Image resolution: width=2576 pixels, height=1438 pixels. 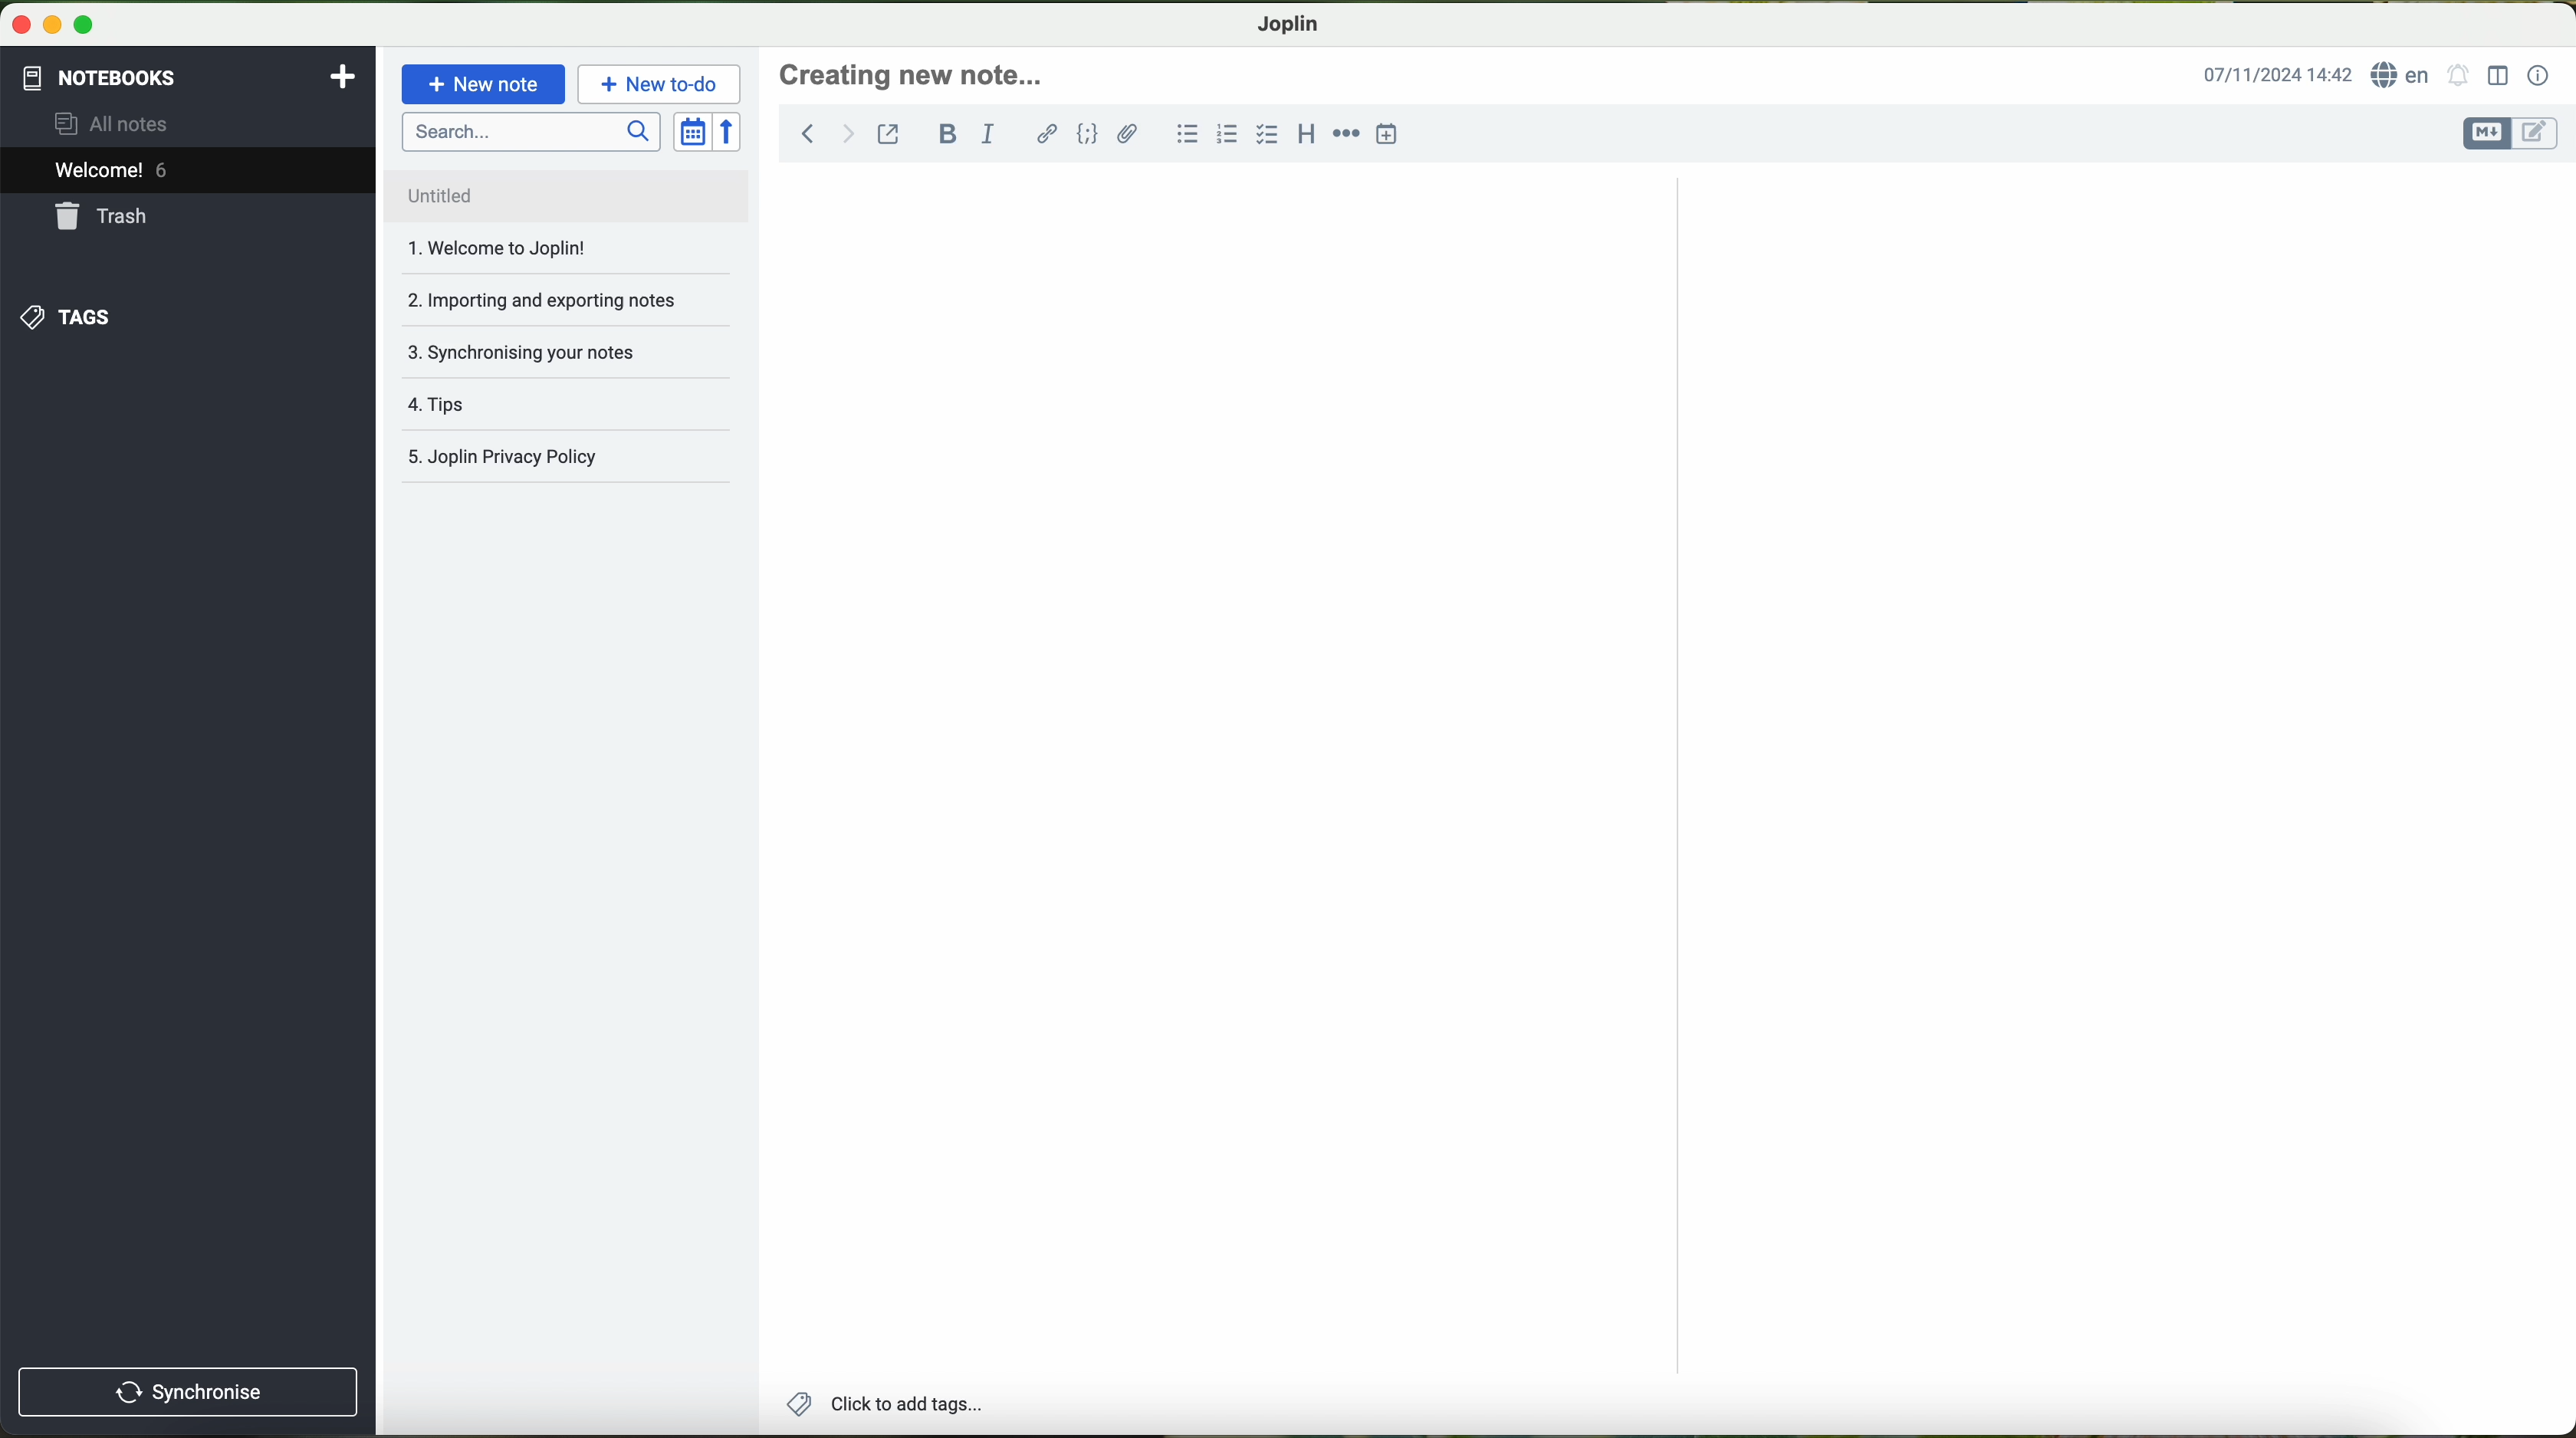 I want to click on maximize, so click(x=83, y=31).